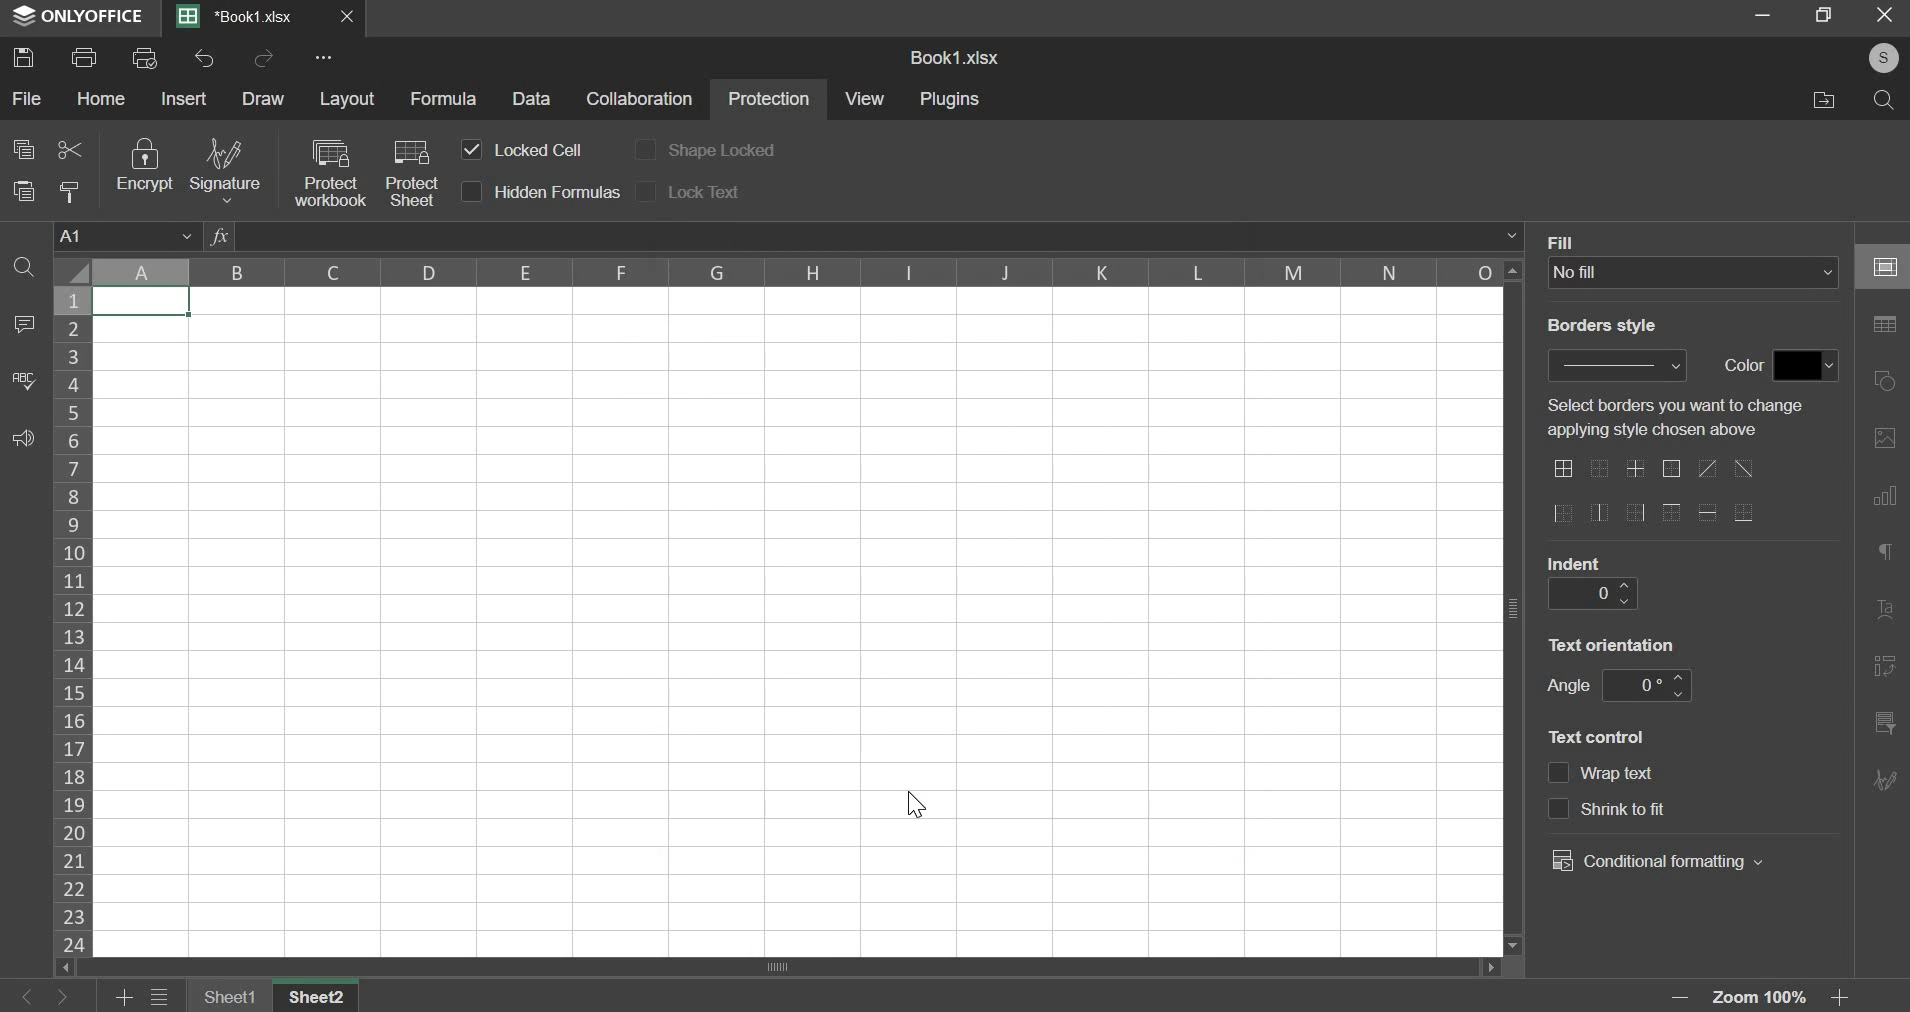 This screenshot has height=1012, width=1910. What do you see at coordinates (1656, 861) in the screenshot?
I see `conditional formatting` at bounding box center [1656, 861].